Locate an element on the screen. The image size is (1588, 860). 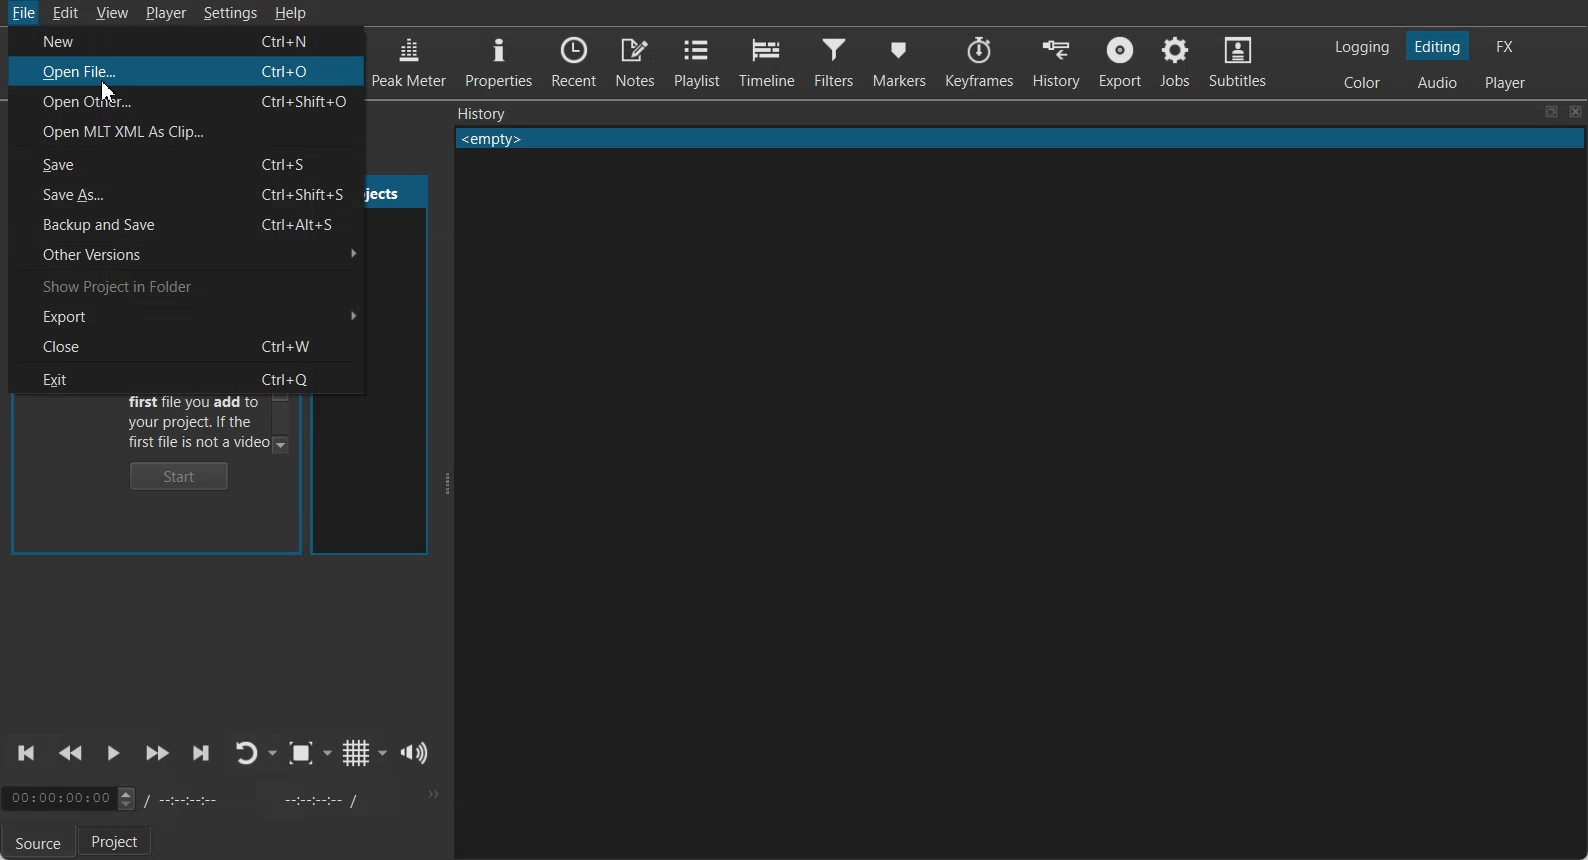
Save As is located at coordinates (110, 195).